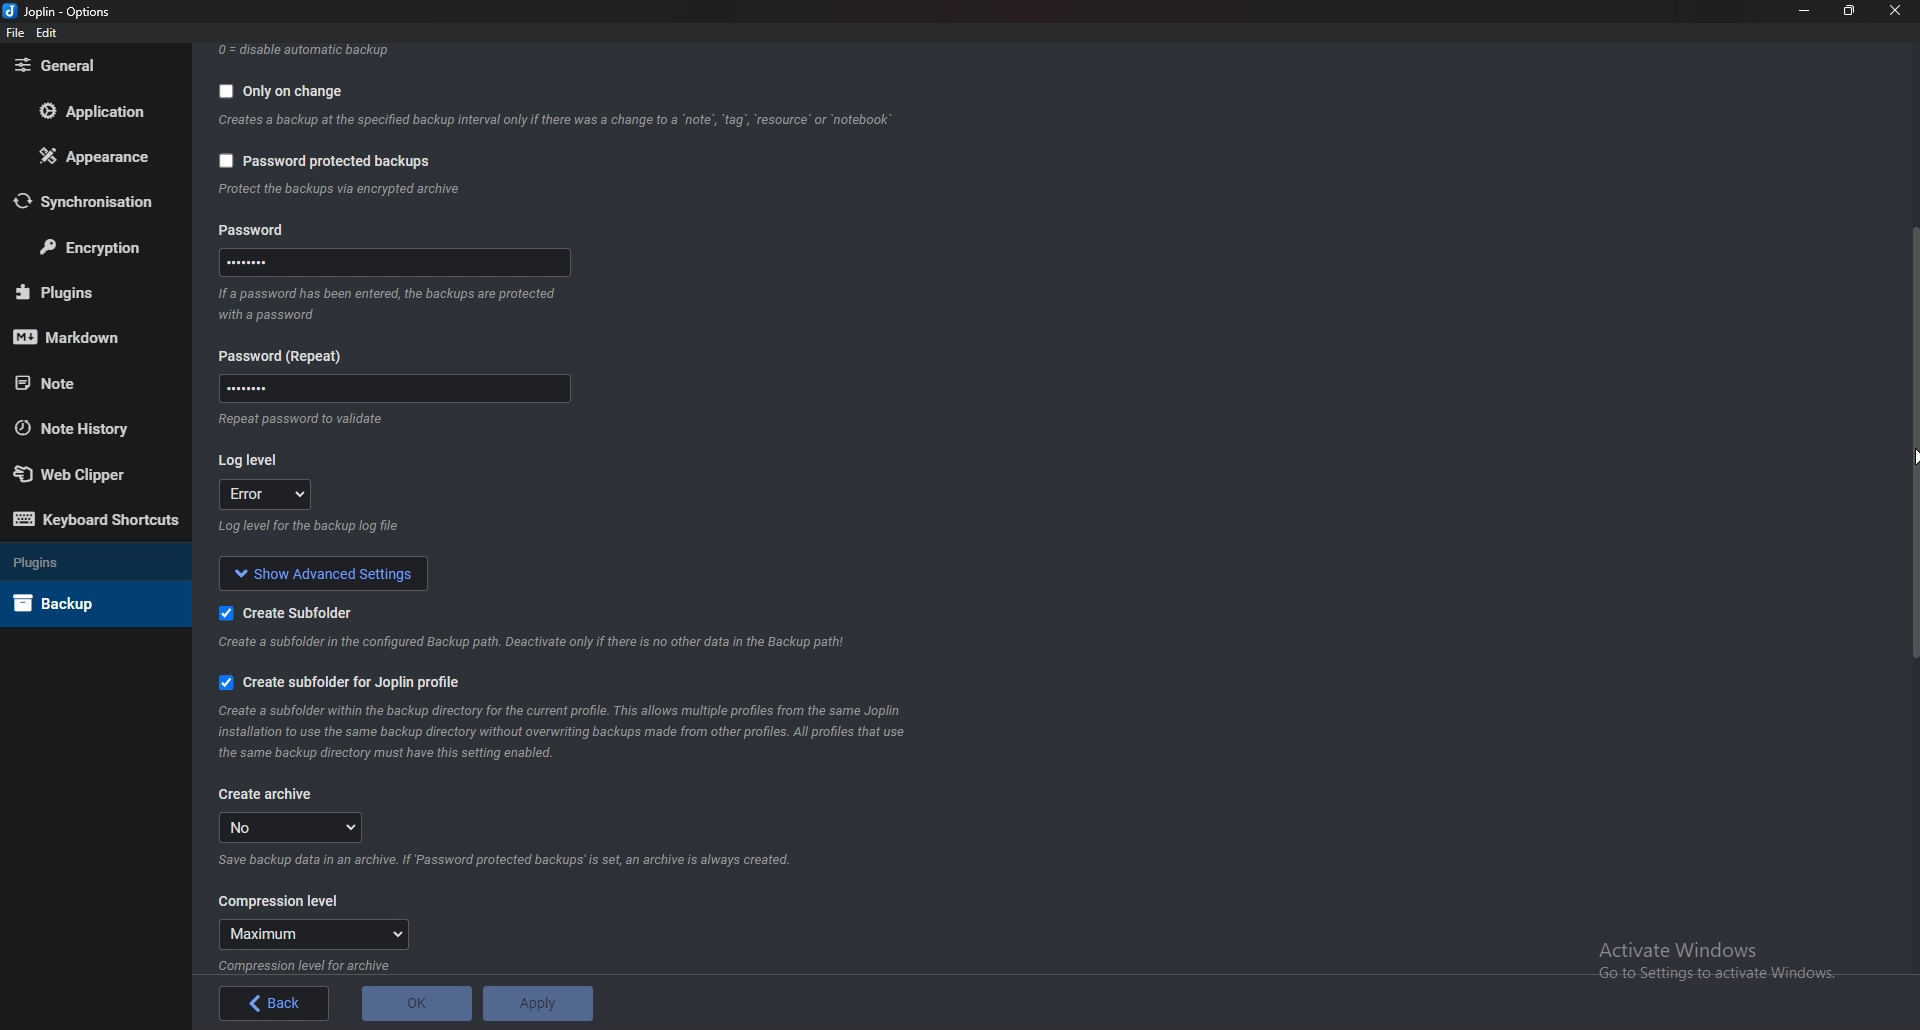 This screenshot has height=1030, width=1920. What do you see at coordinates (558, 121) in the screenshot?
I see `Info backup on change` at bounding box center [558, 121].